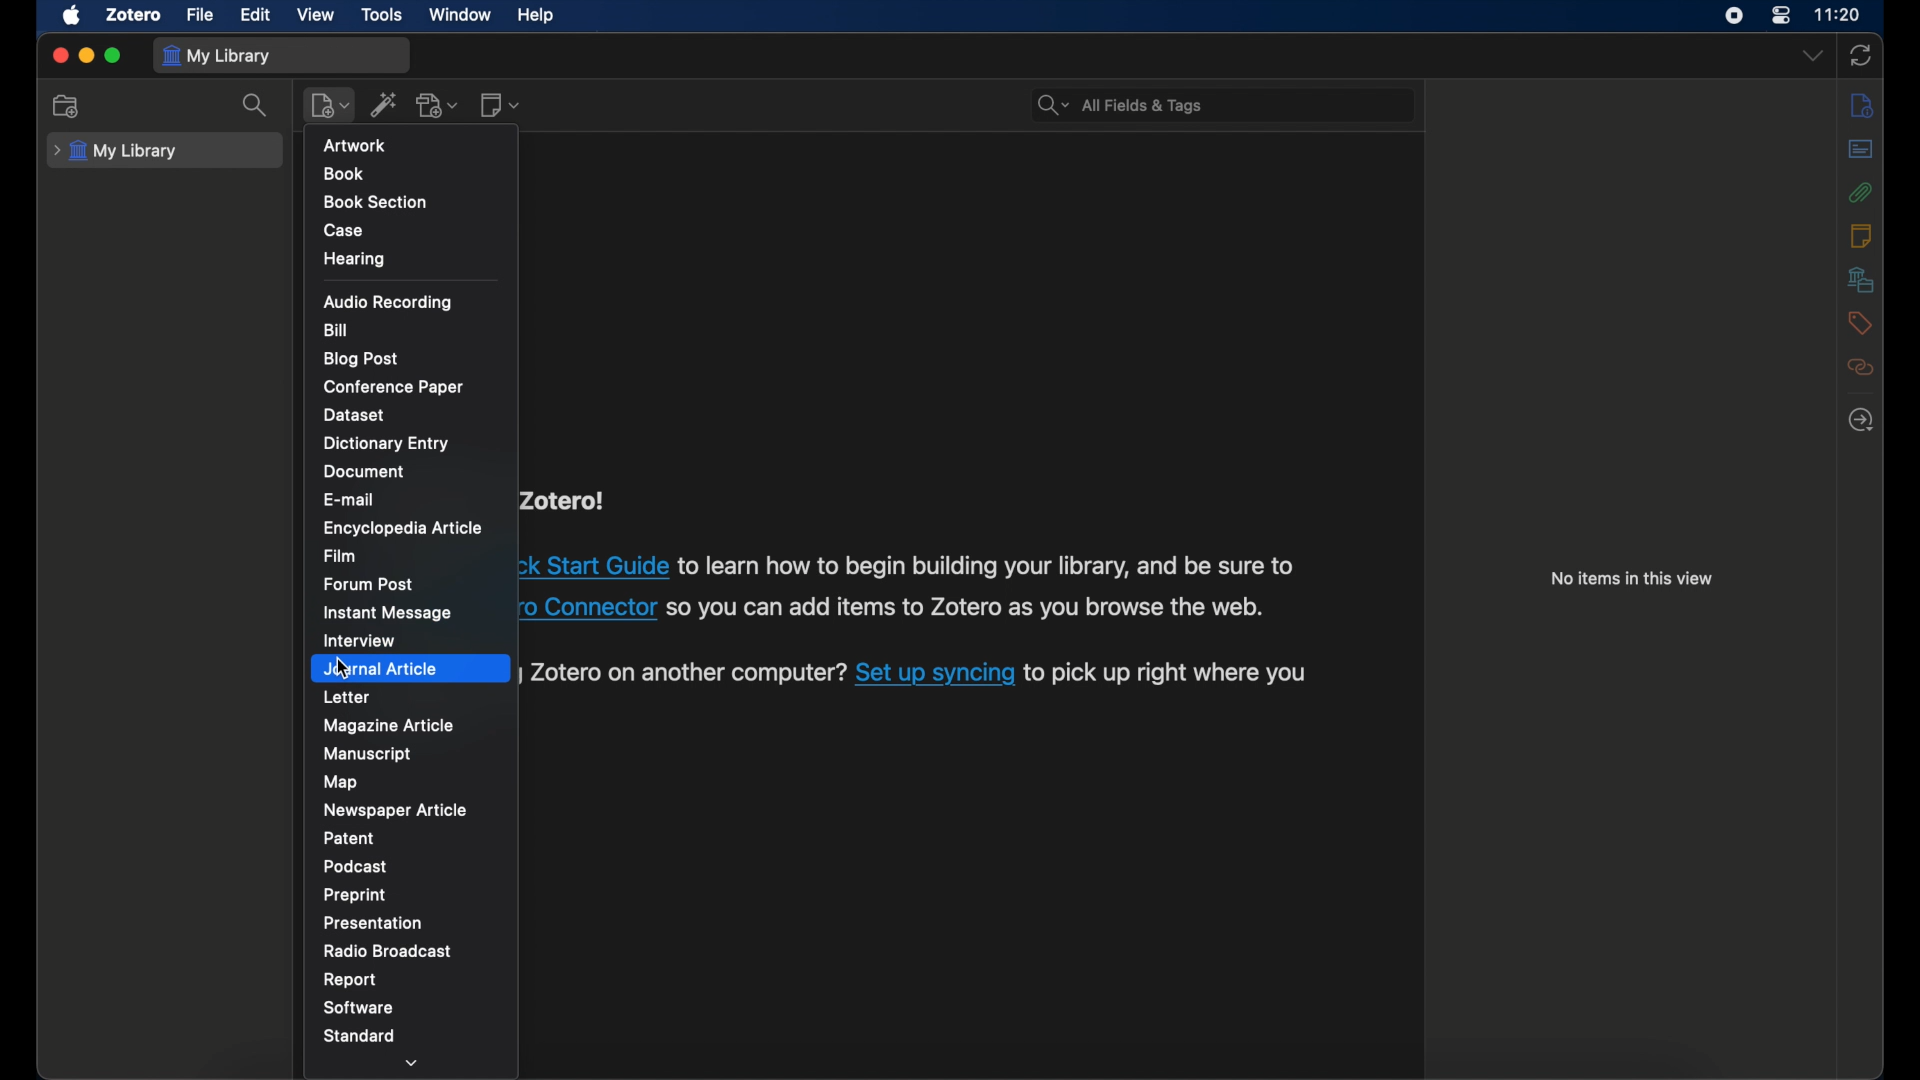 This screenshot has width=1920, height=1080. I want to click on standard, so click(358, 1037).